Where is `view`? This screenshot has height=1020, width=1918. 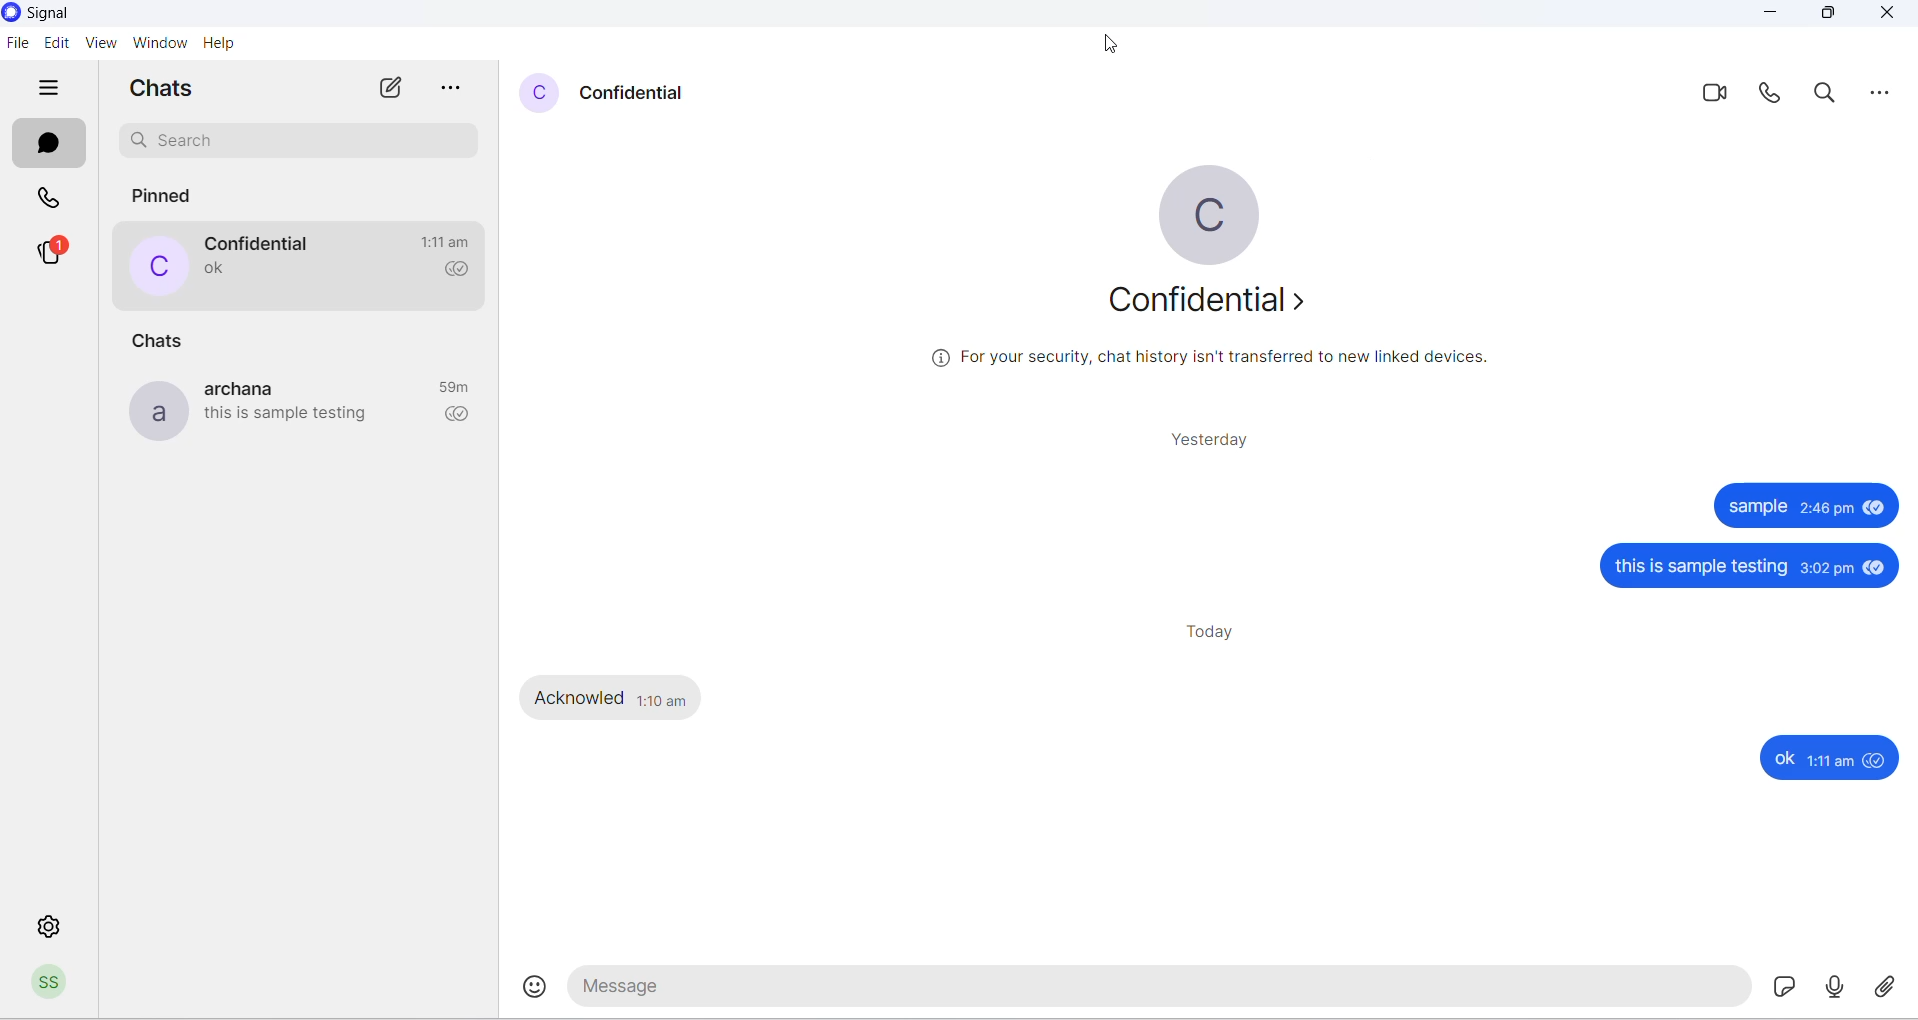
view is located at coordinates (101, 44).